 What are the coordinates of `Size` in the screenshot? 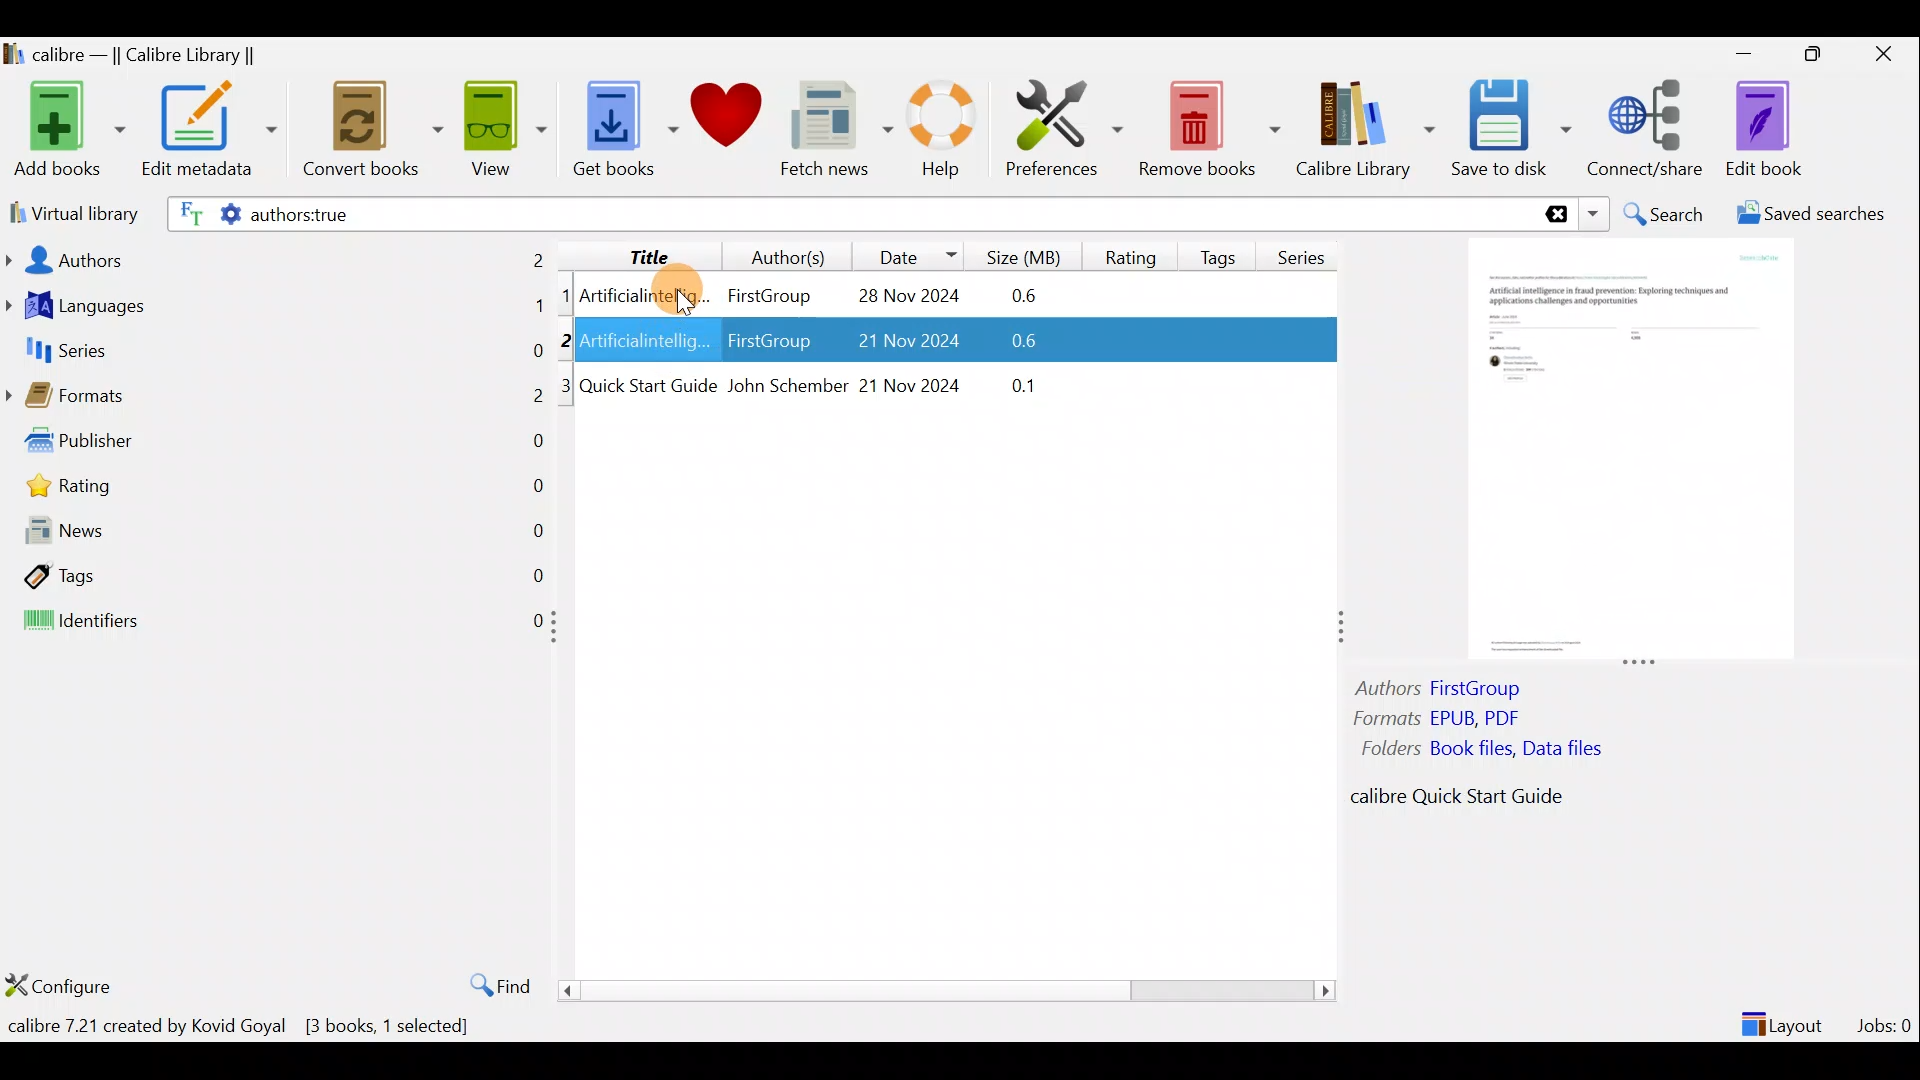 It's located at (1028, 254).